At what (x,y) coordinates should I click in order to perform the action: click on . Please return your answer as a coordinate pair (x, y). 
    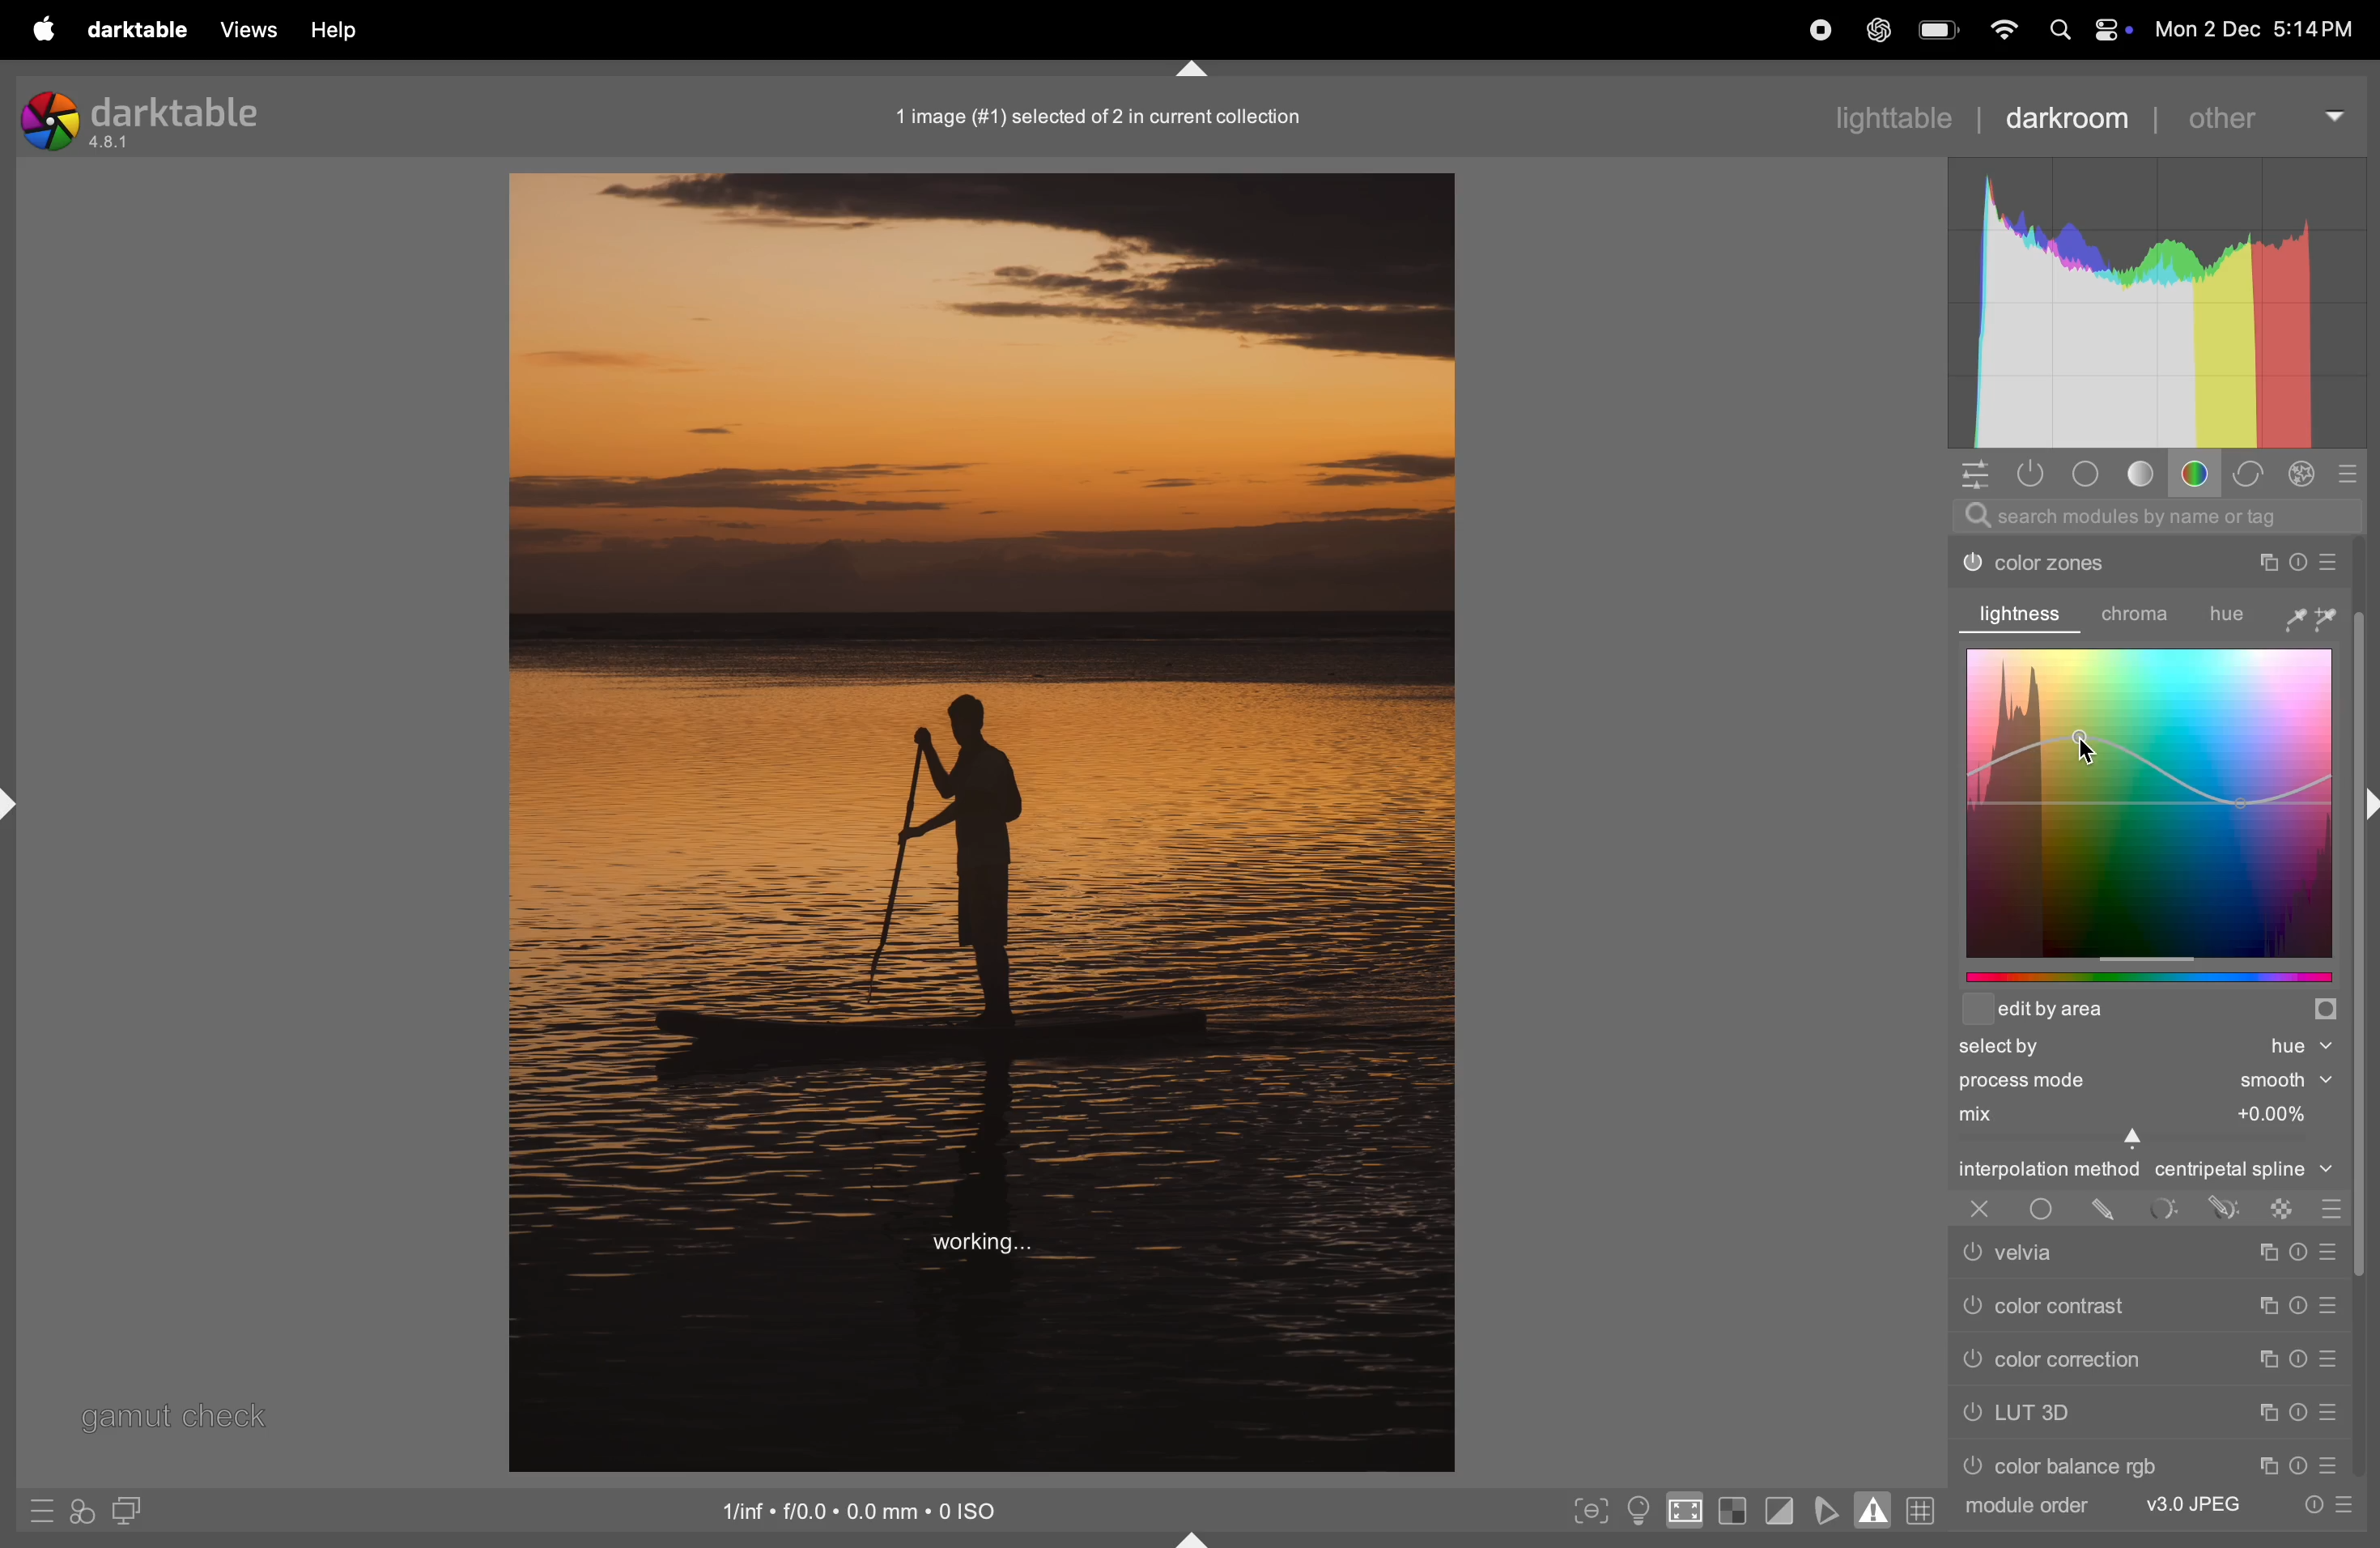
    Looking at the image, I should click on (1977, 471).